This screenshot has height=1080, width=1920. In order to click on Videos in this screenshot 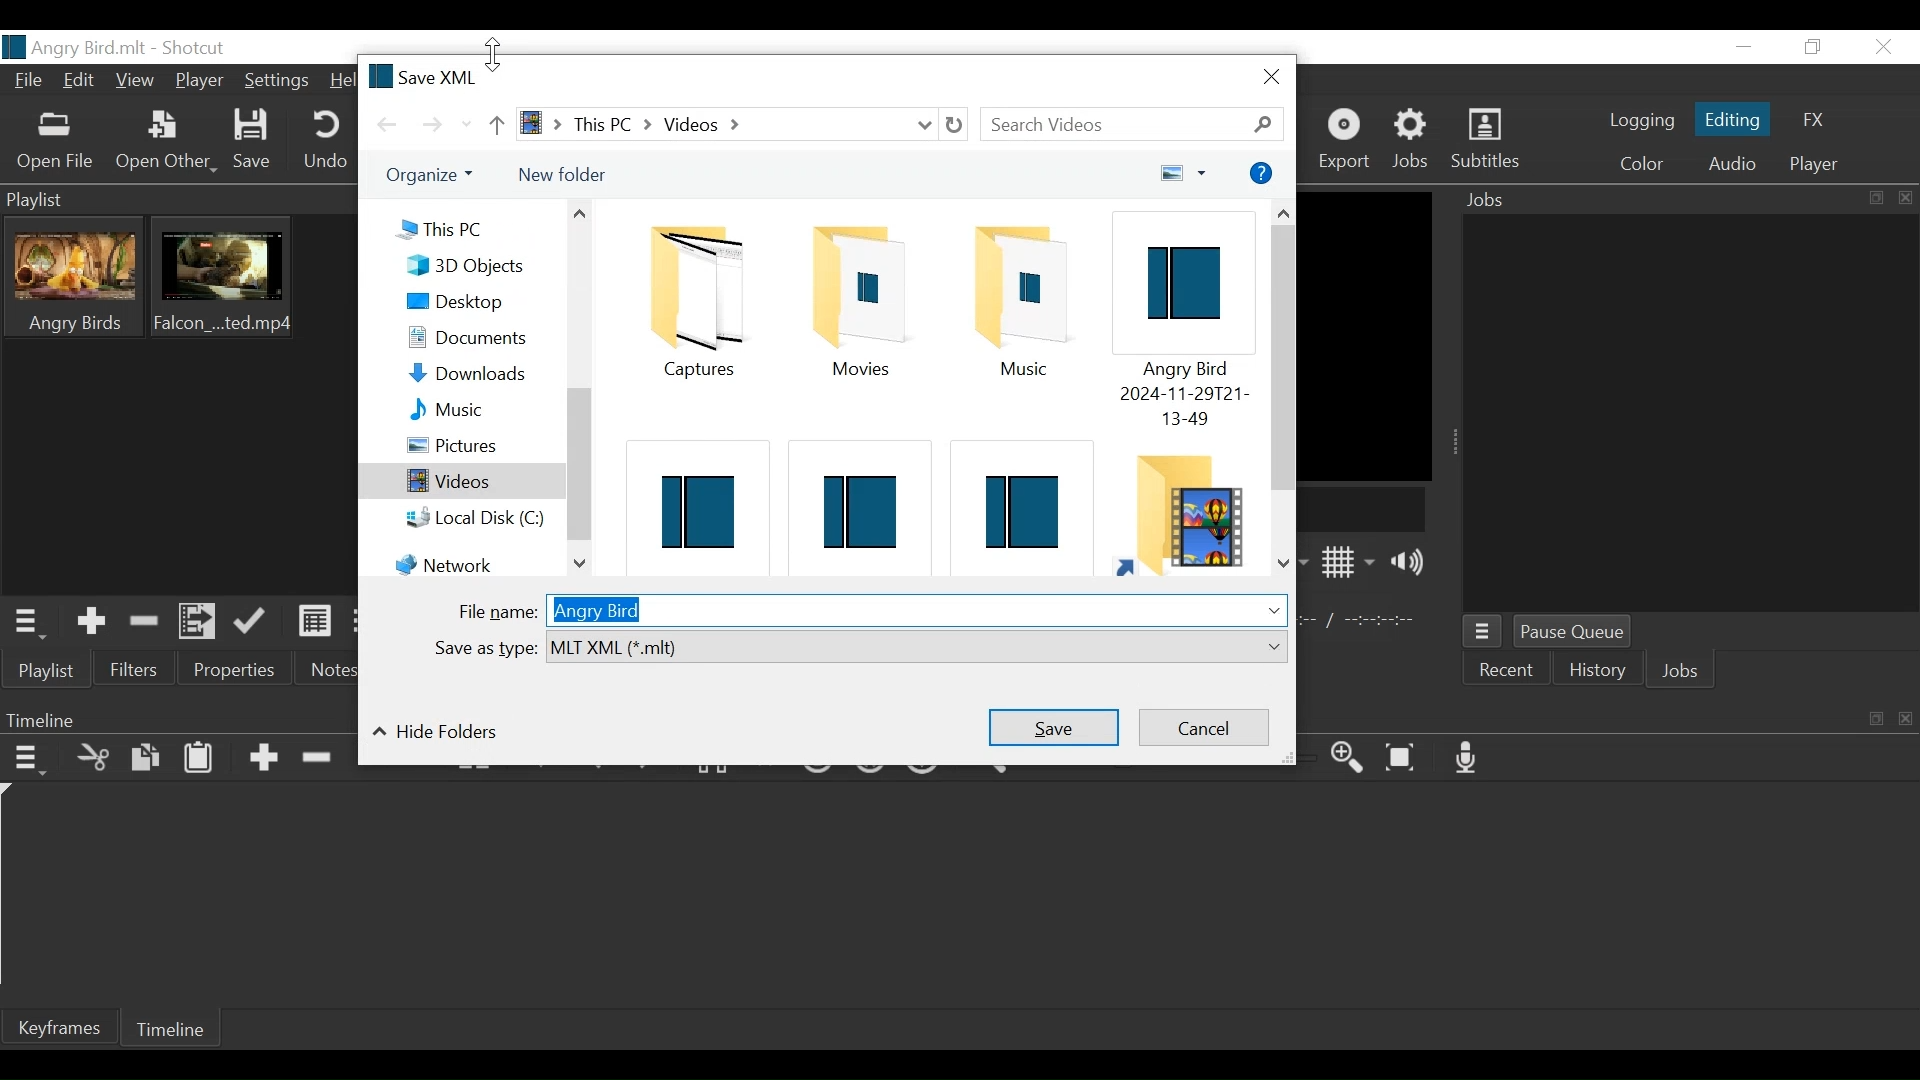, I will do `click(461, 481)`.